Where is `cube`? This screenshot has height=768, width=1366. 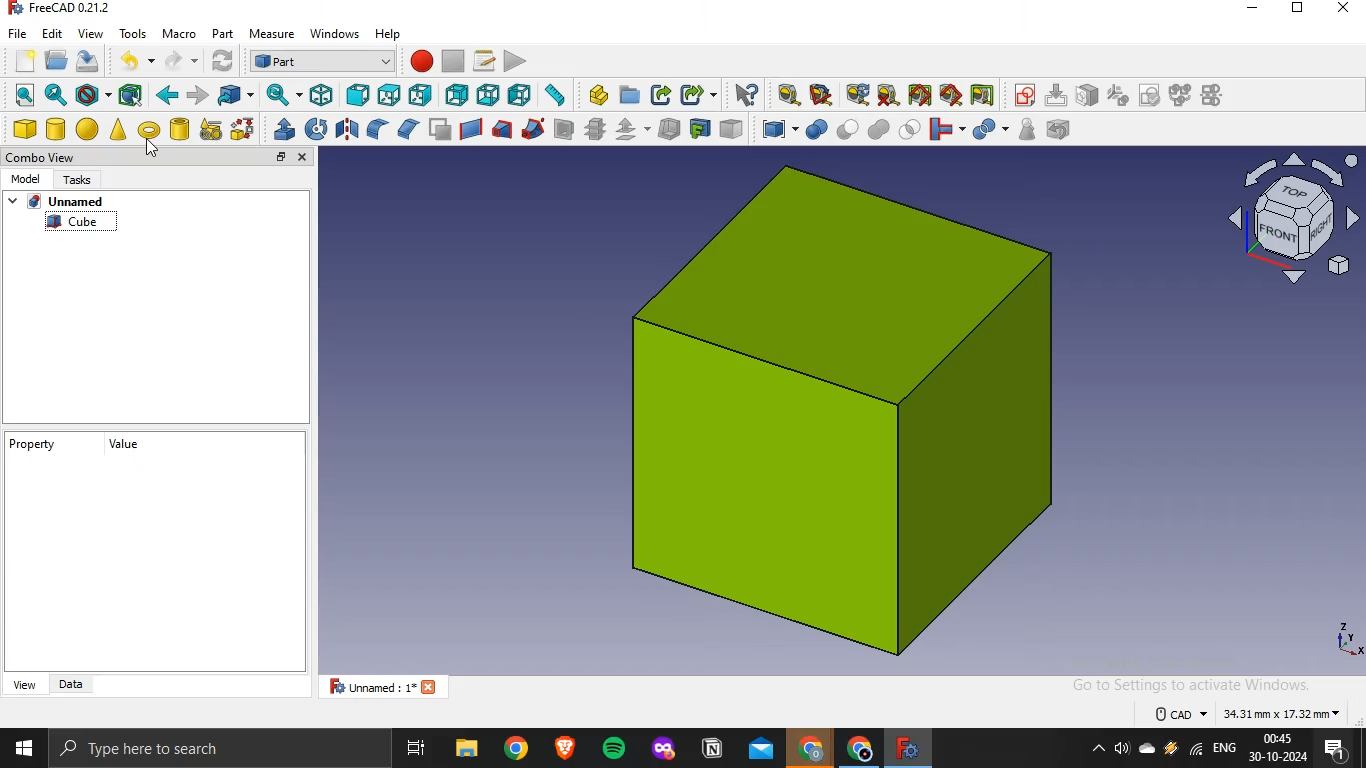 cube is located at coordinates (22, 127).